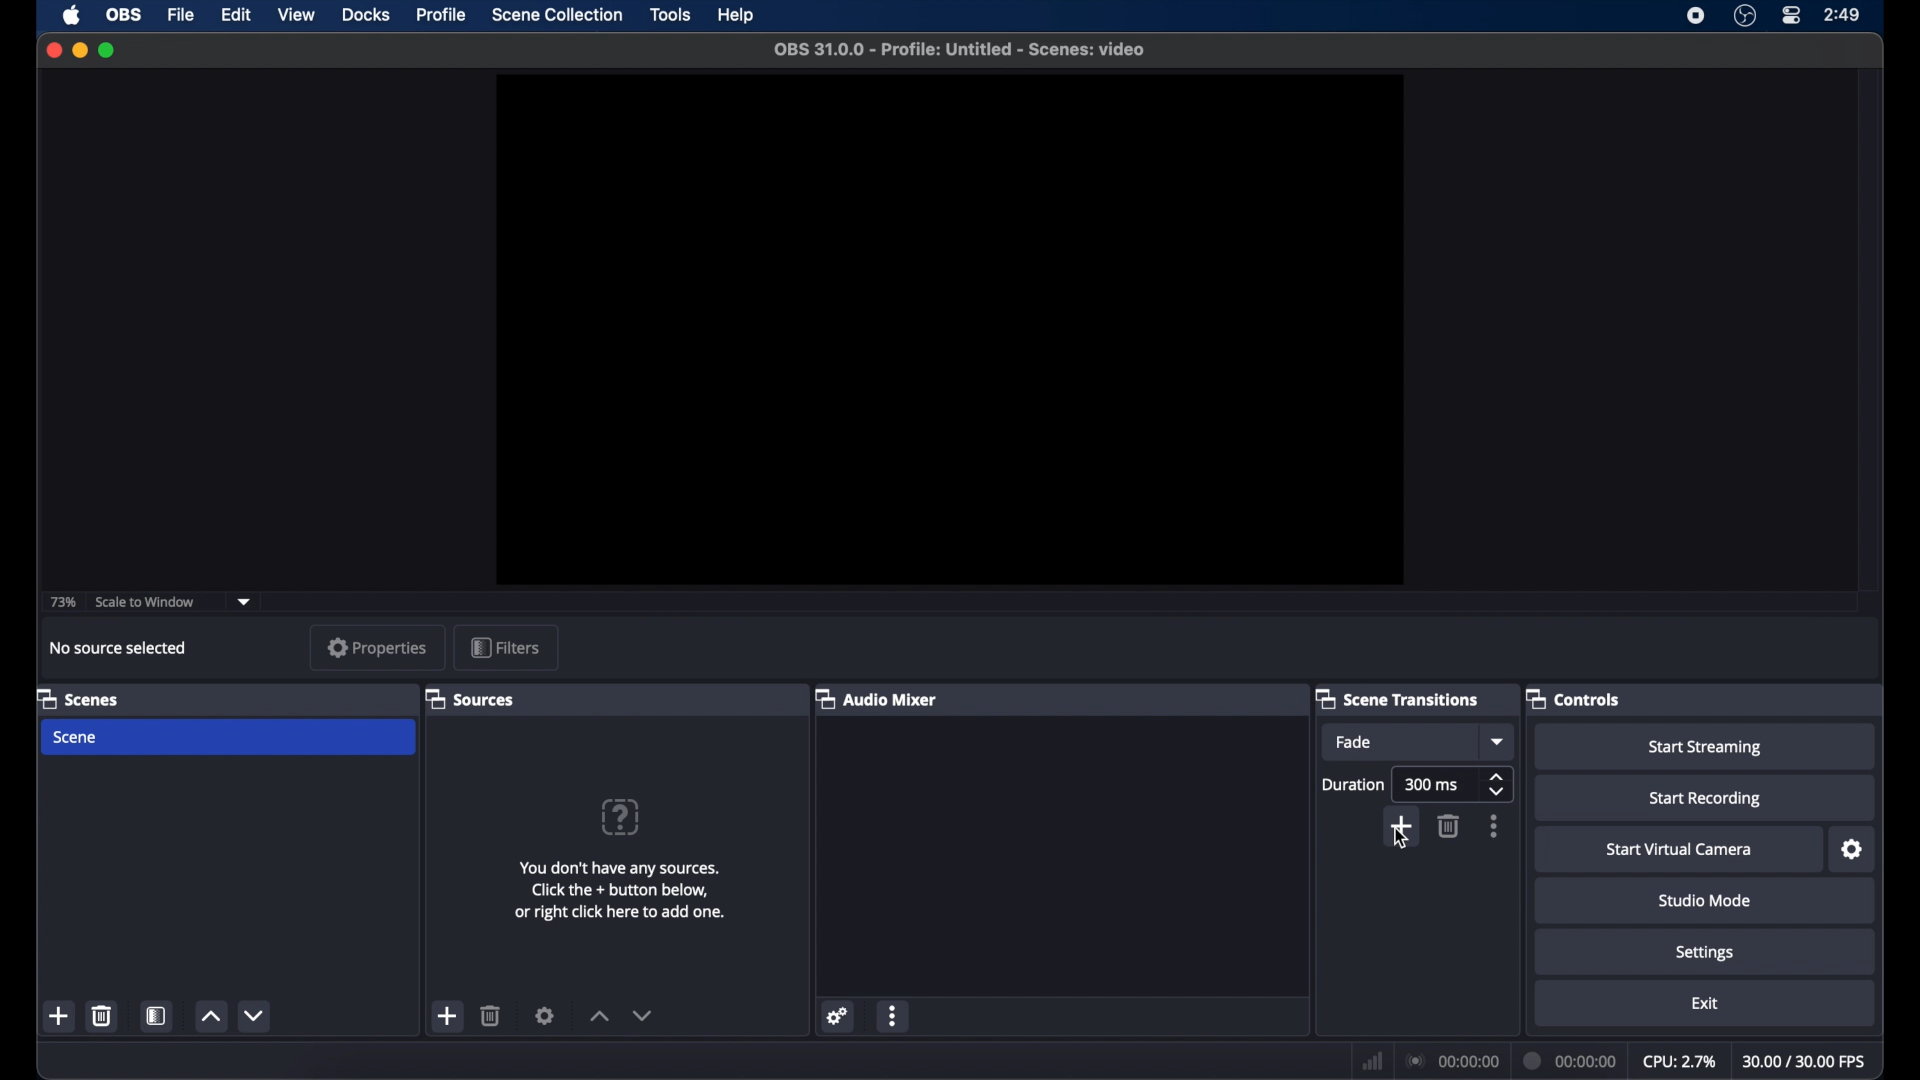 This screenshot has height=1080, width=1920. Describe the element at coordinates (1807, 1062) in the screenshot. I see `fps` at that location.